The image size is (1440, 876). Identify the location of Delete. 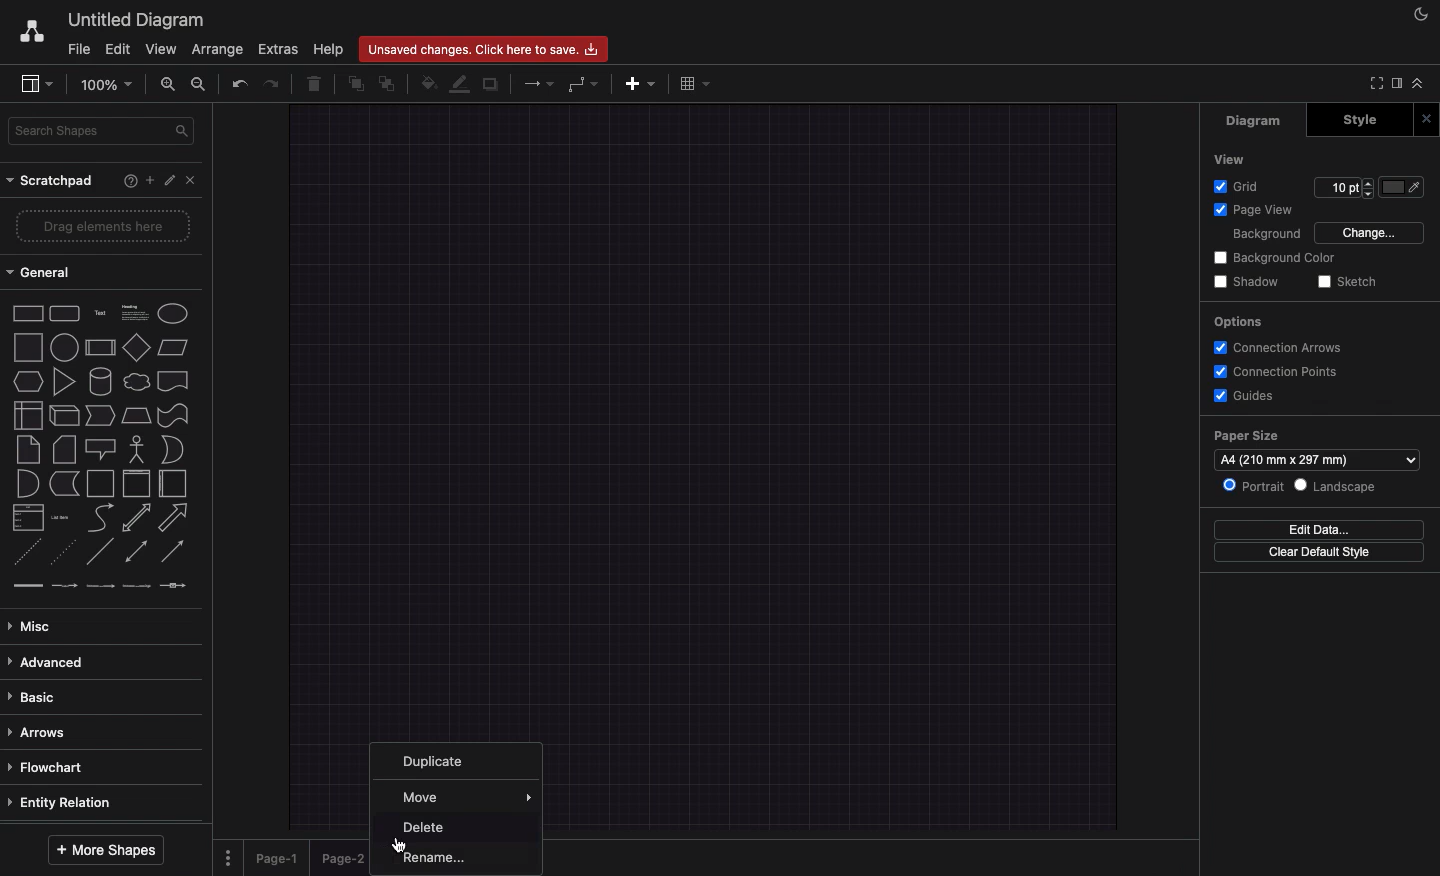
(319, 84).